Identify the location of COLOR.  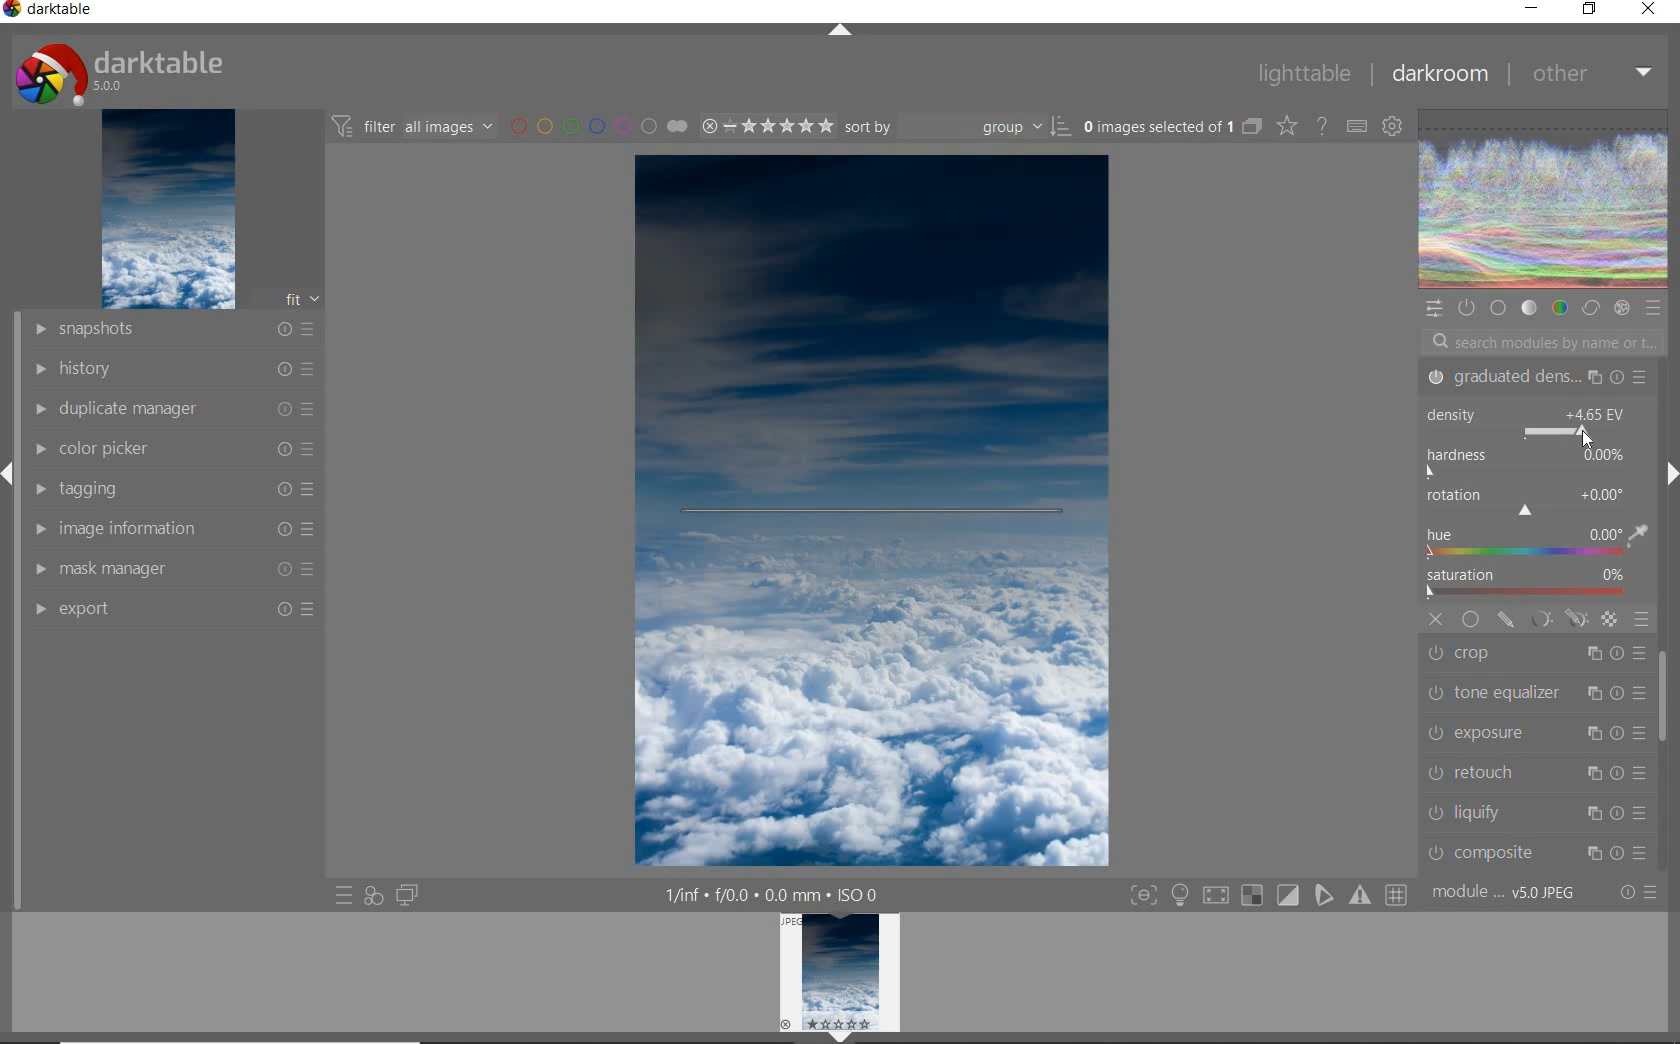
(1559, 309).